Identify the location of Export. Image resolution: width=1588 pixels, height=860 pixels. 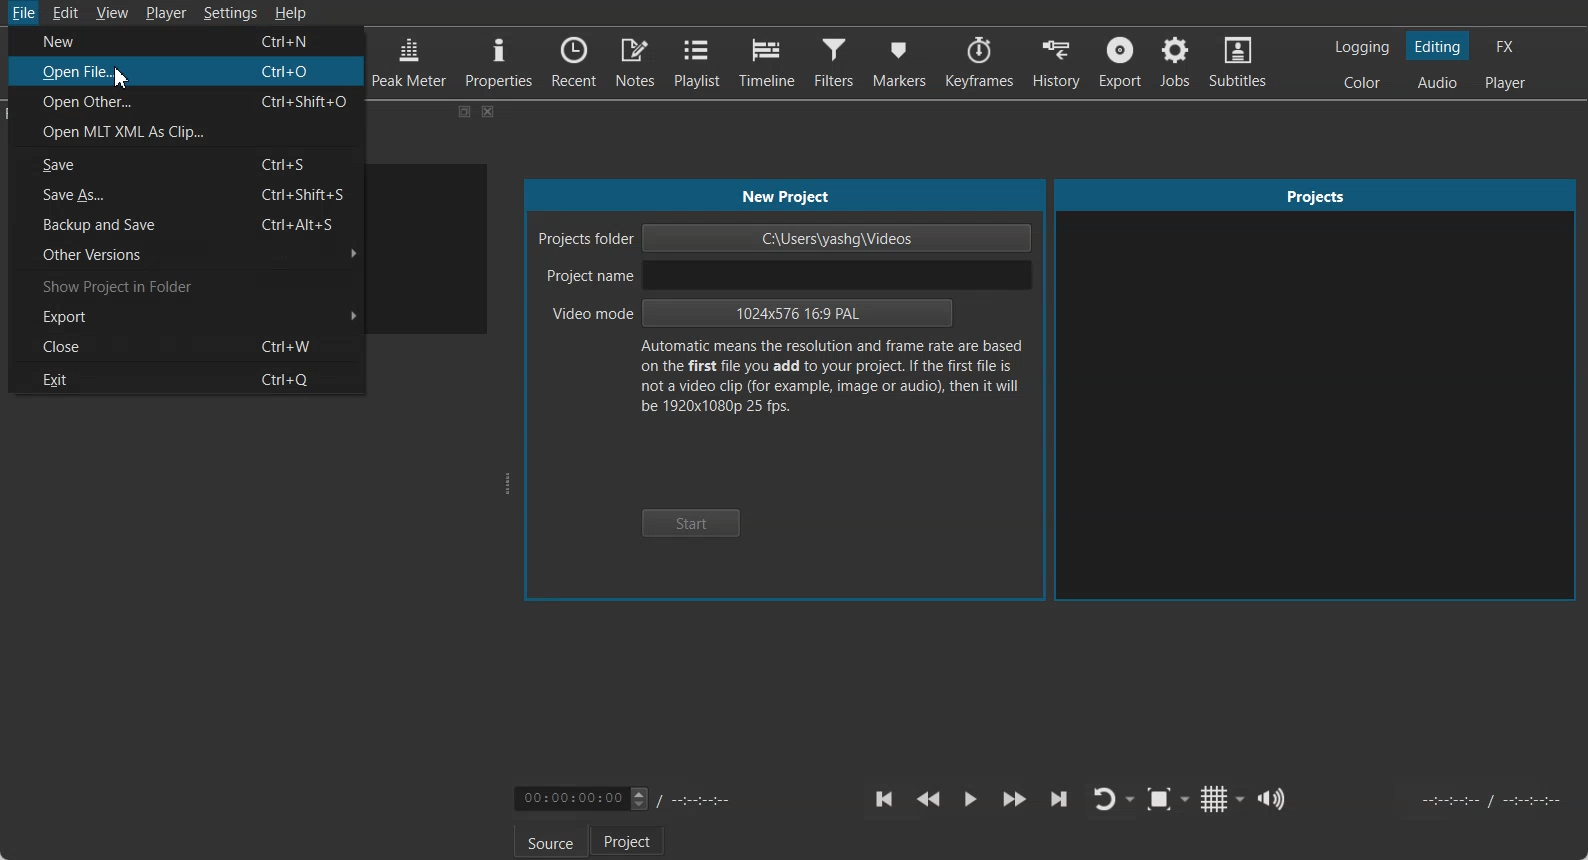
(1120, 62).